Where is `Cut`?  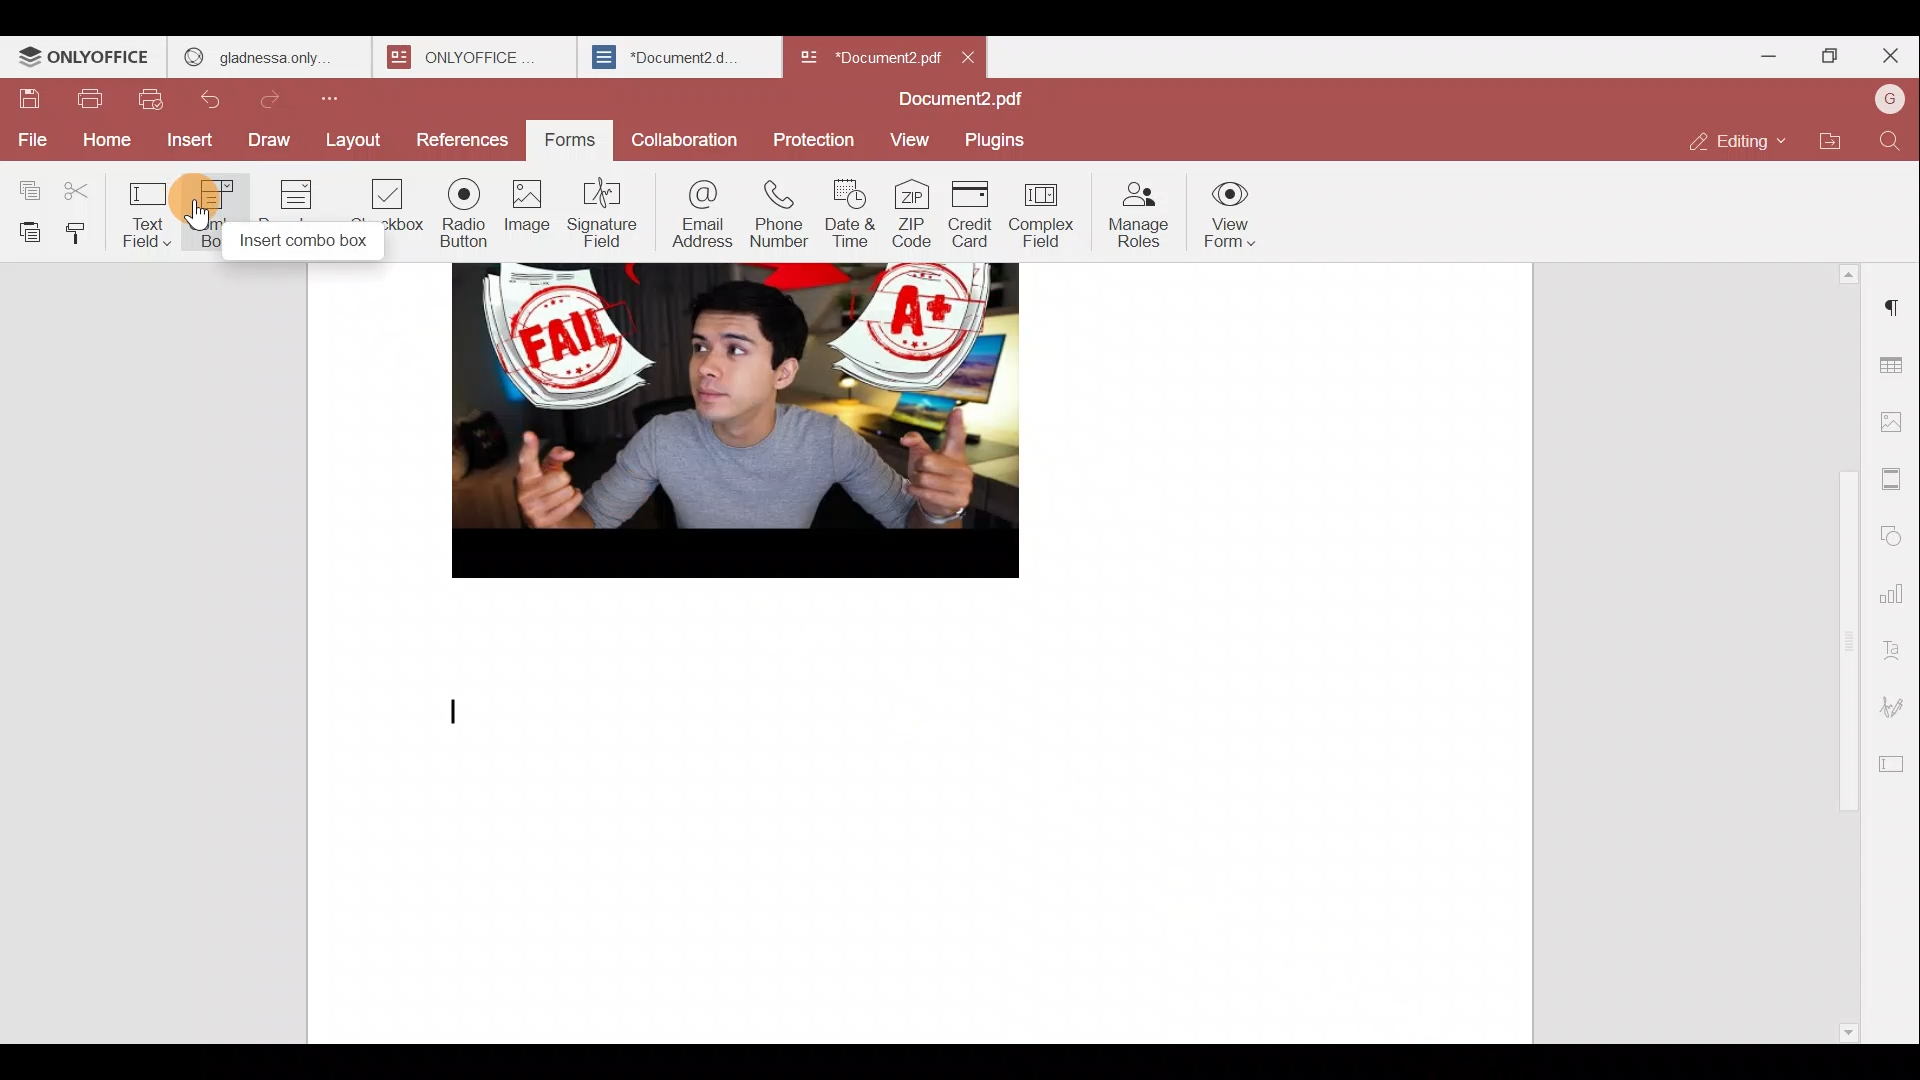 Cut is located at coordinates (92, 187).